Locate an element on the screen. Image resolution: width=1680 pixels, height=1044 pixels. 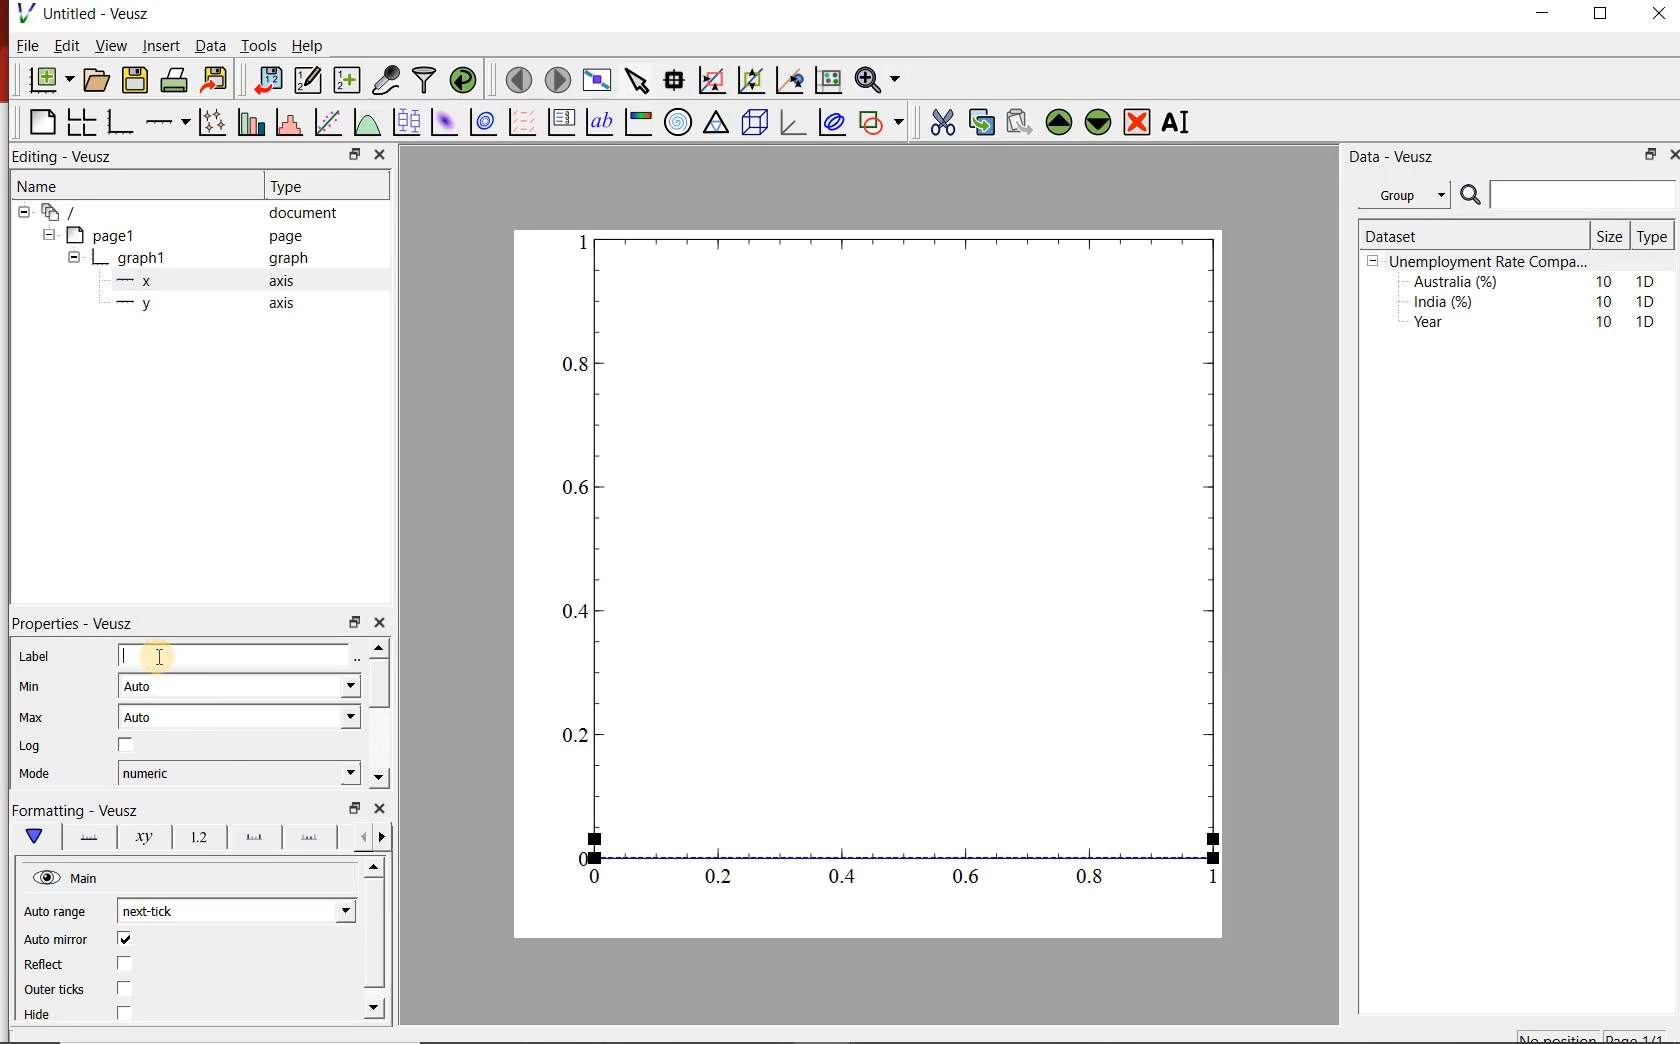
plot 2d datasets as image is located at coordinates (444, 122).